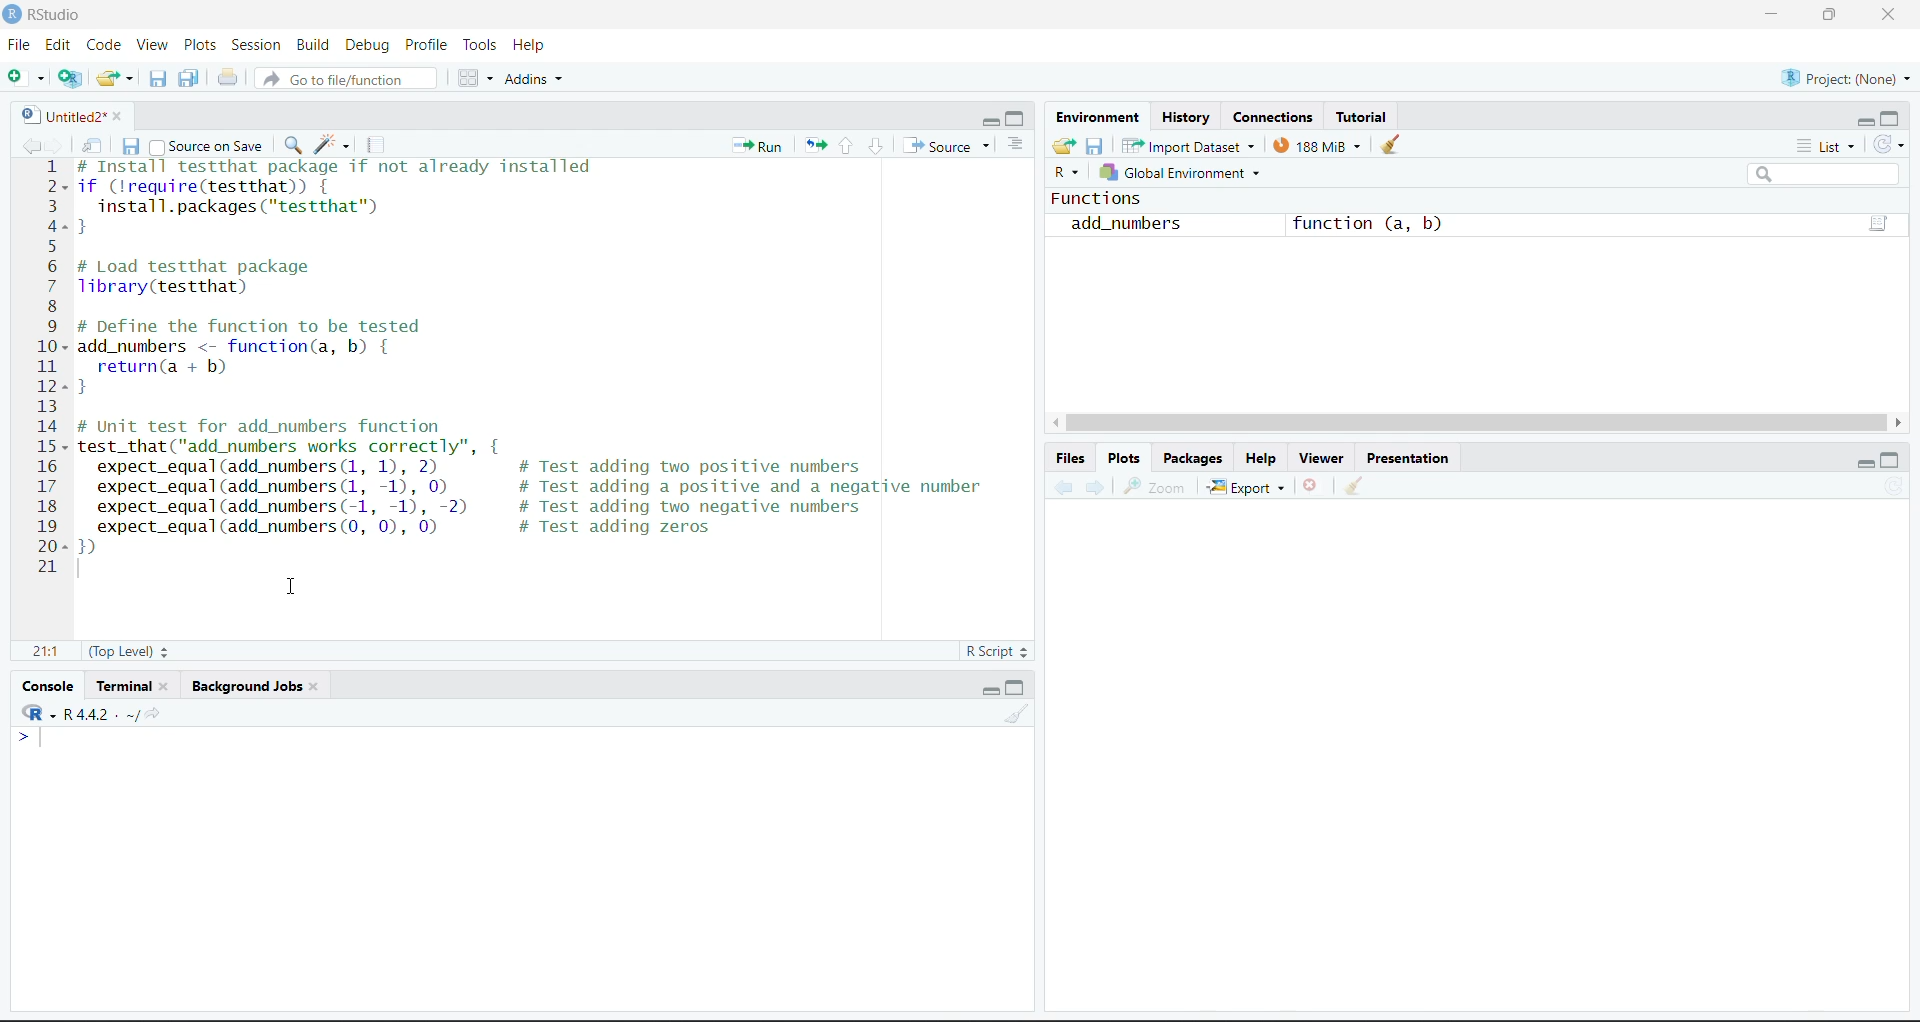  Describe the element at coordinates (1891, 15) in the screenshot. I see `close` at that location.